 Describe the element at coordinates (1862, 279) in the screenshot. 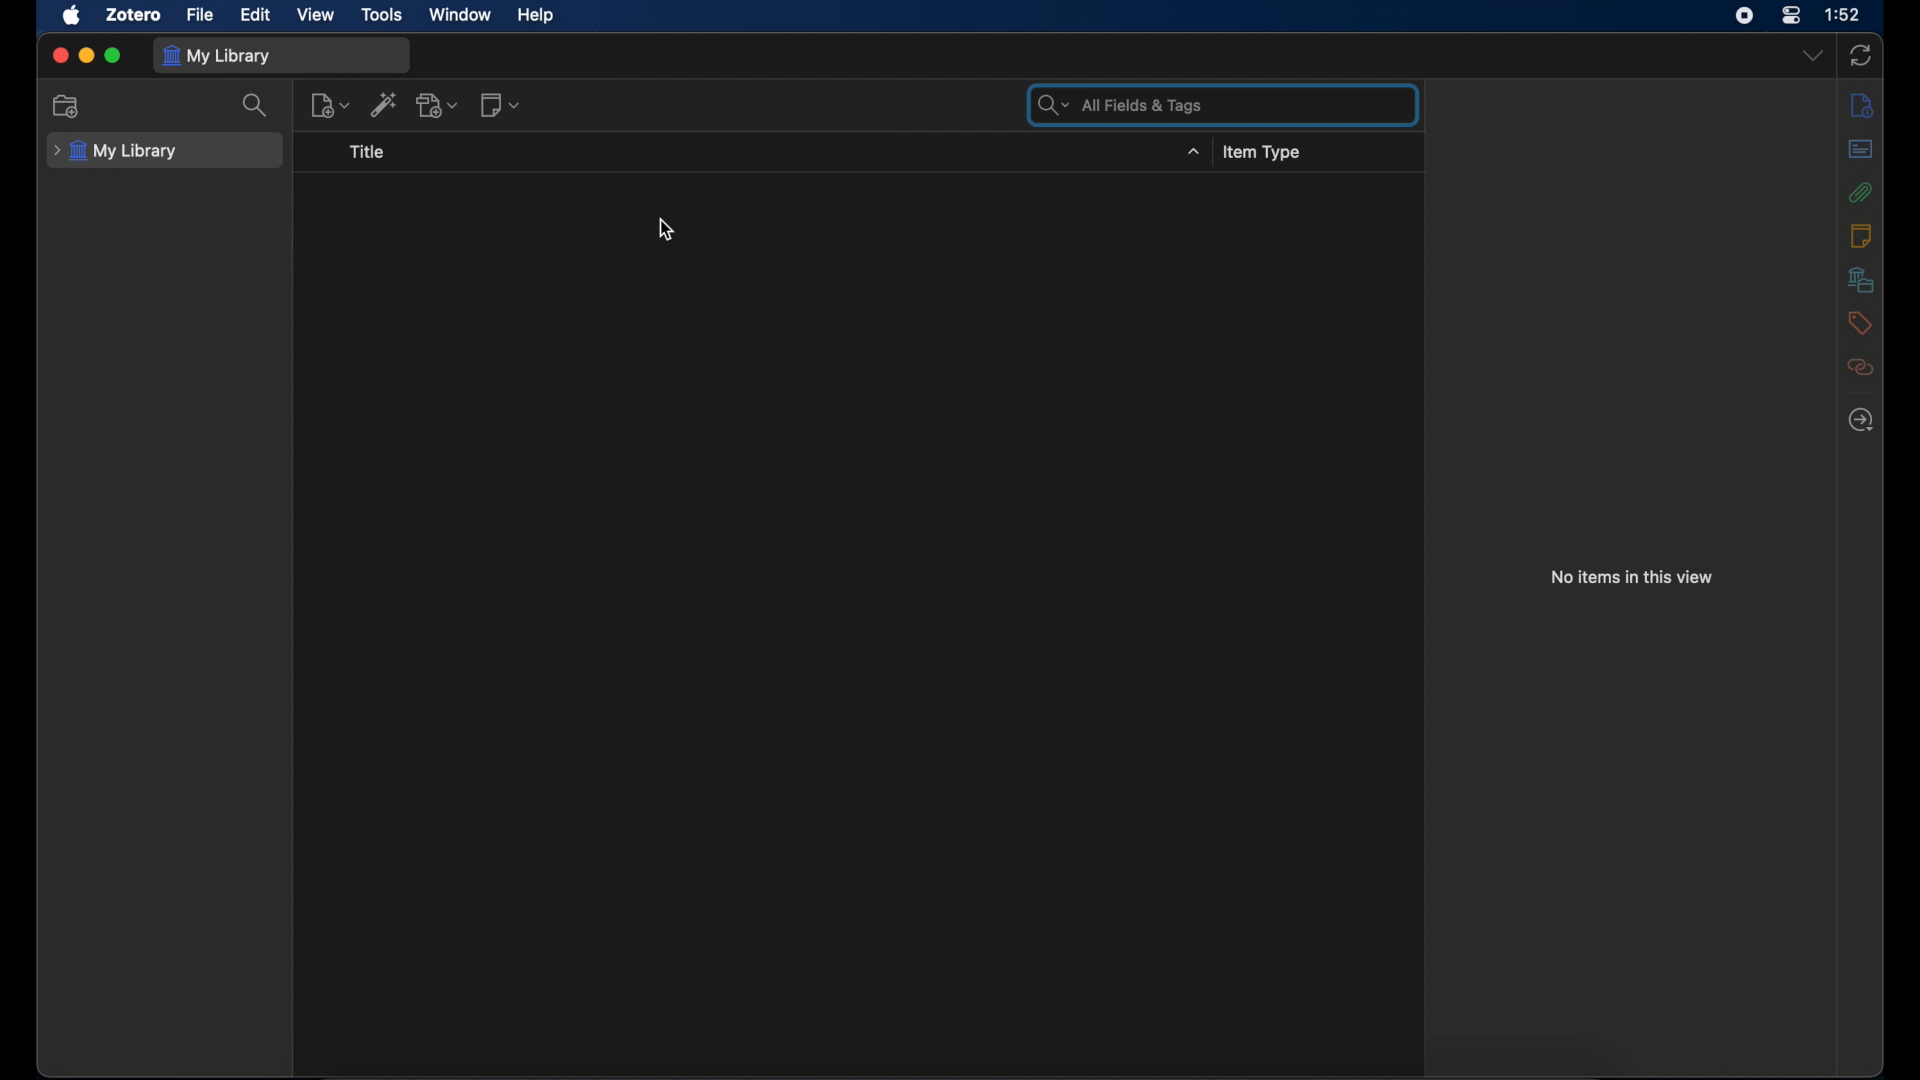

I see `libraries` at that location.